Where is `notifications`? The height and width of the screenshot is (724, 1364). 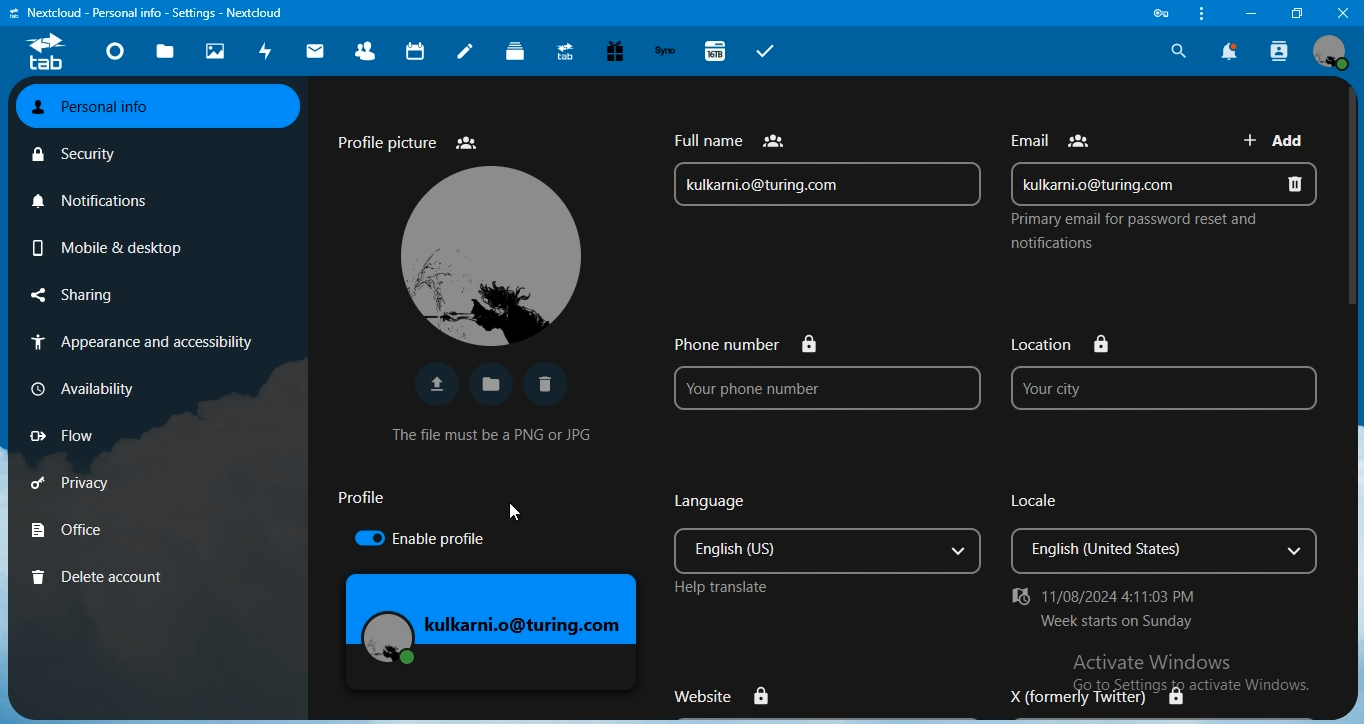
notifications is located at coordinates (92, 200).